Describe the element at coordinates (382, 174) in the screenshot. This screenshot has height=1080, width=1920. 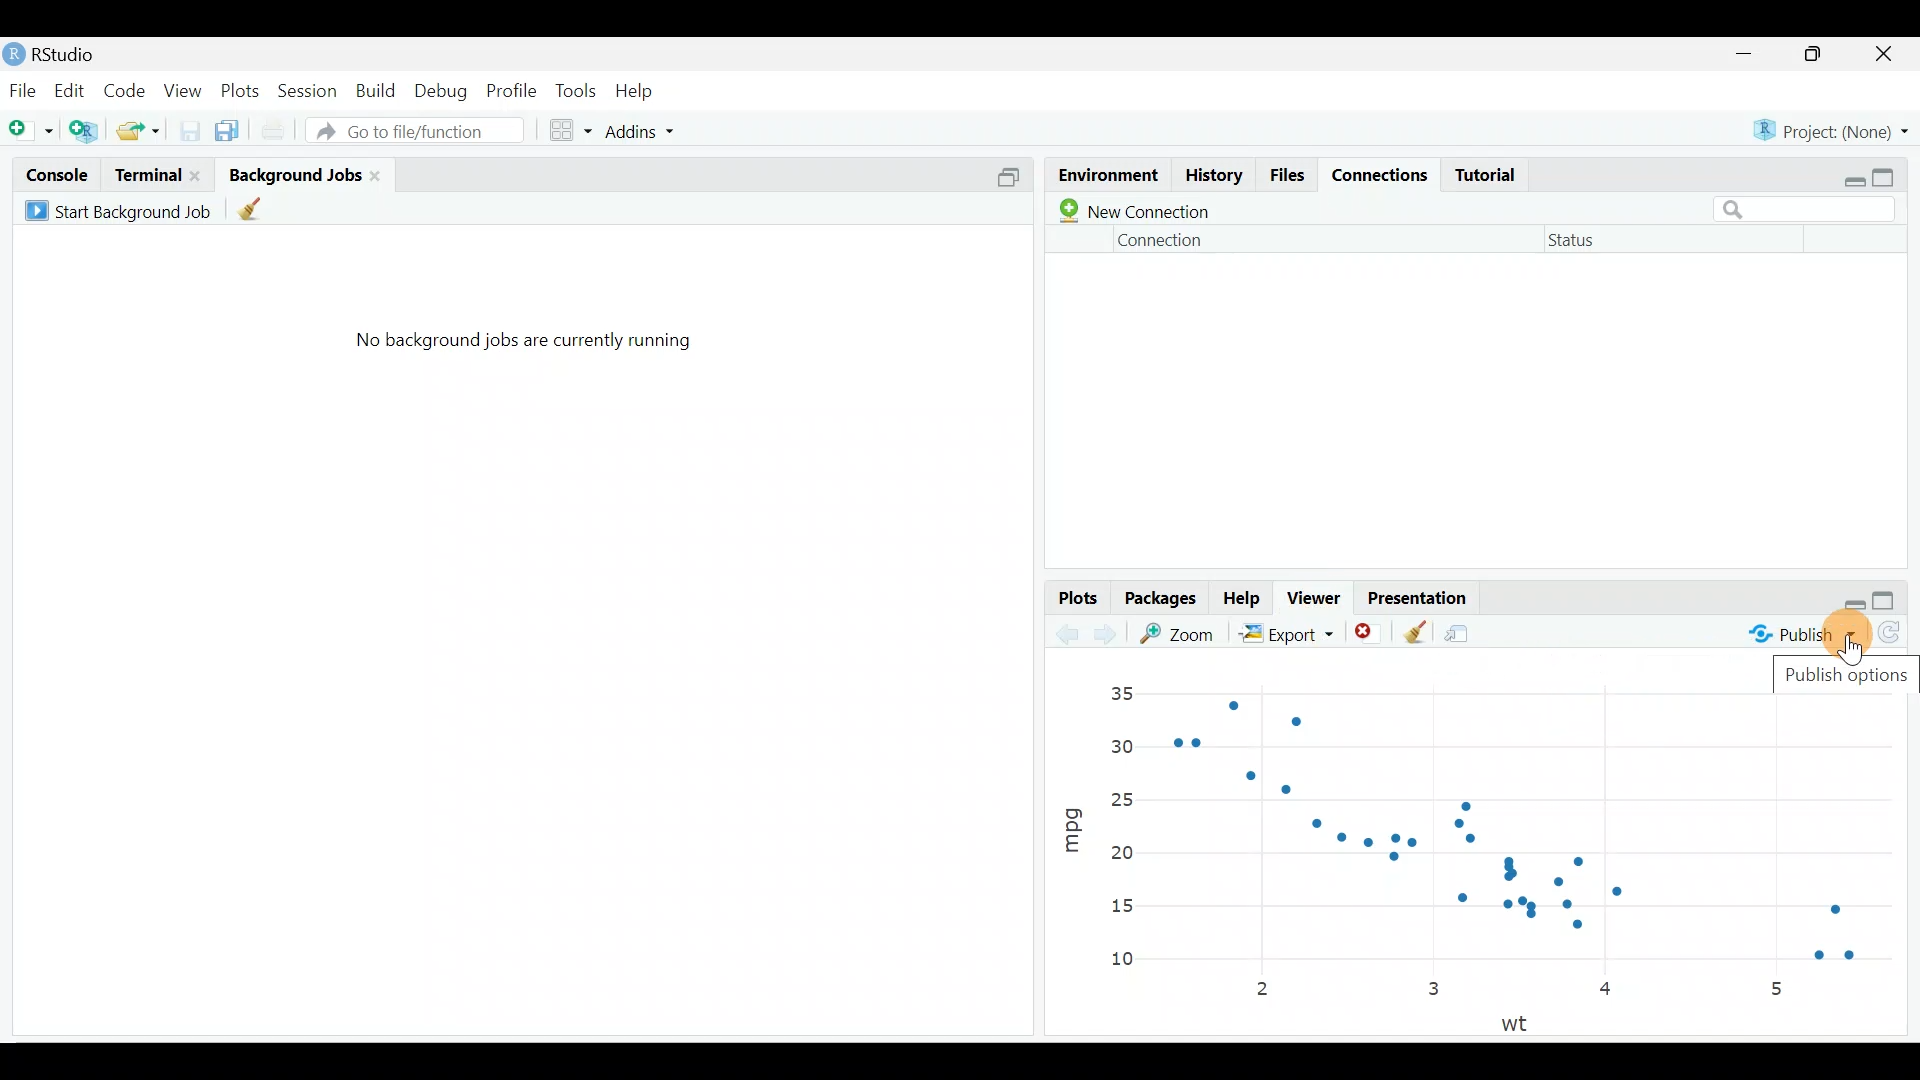
I see `close background job` at that location.